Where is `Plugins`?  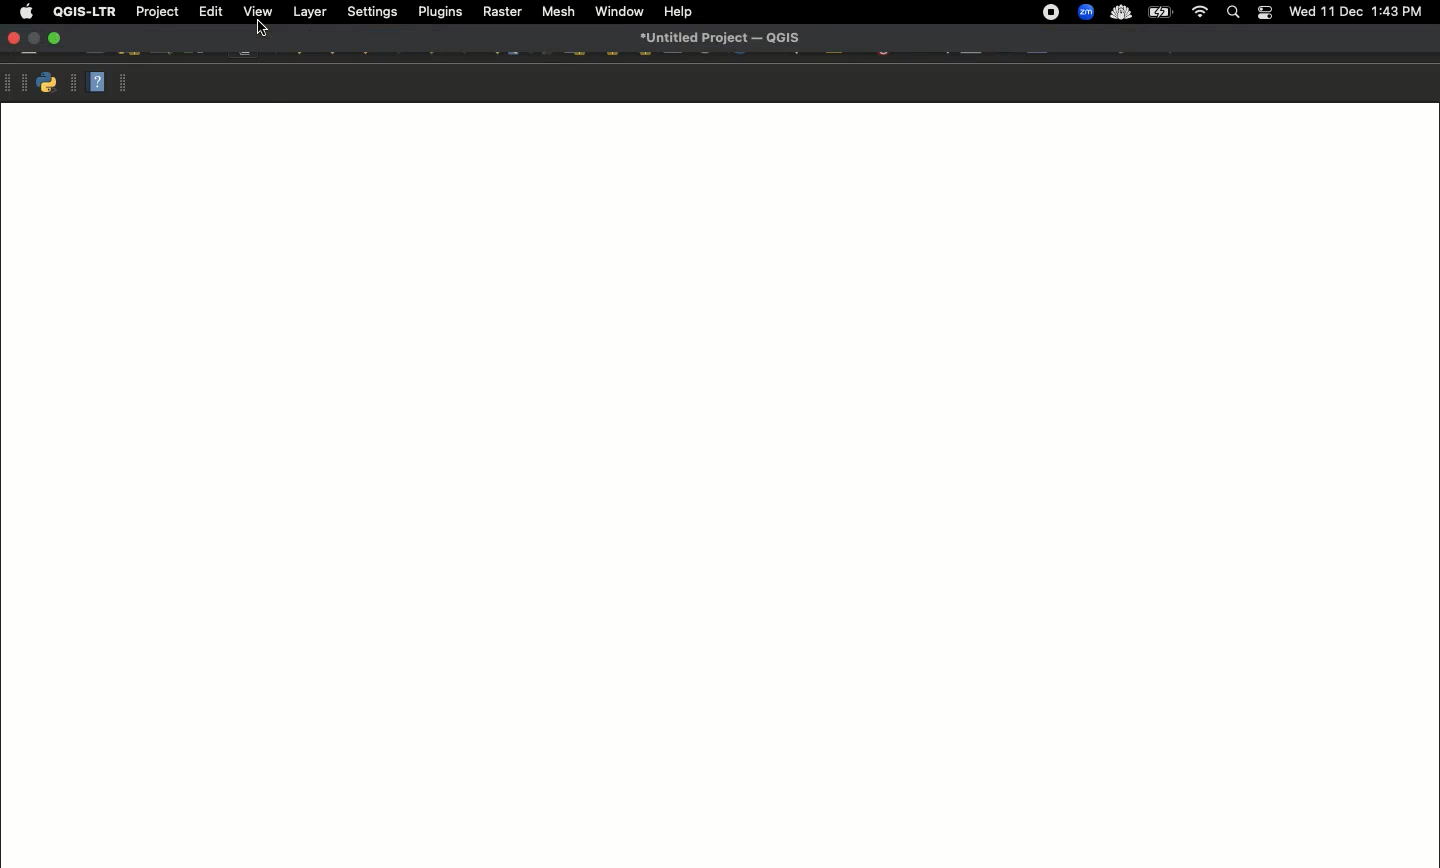 Plugins is located at coordinates (438, 10).